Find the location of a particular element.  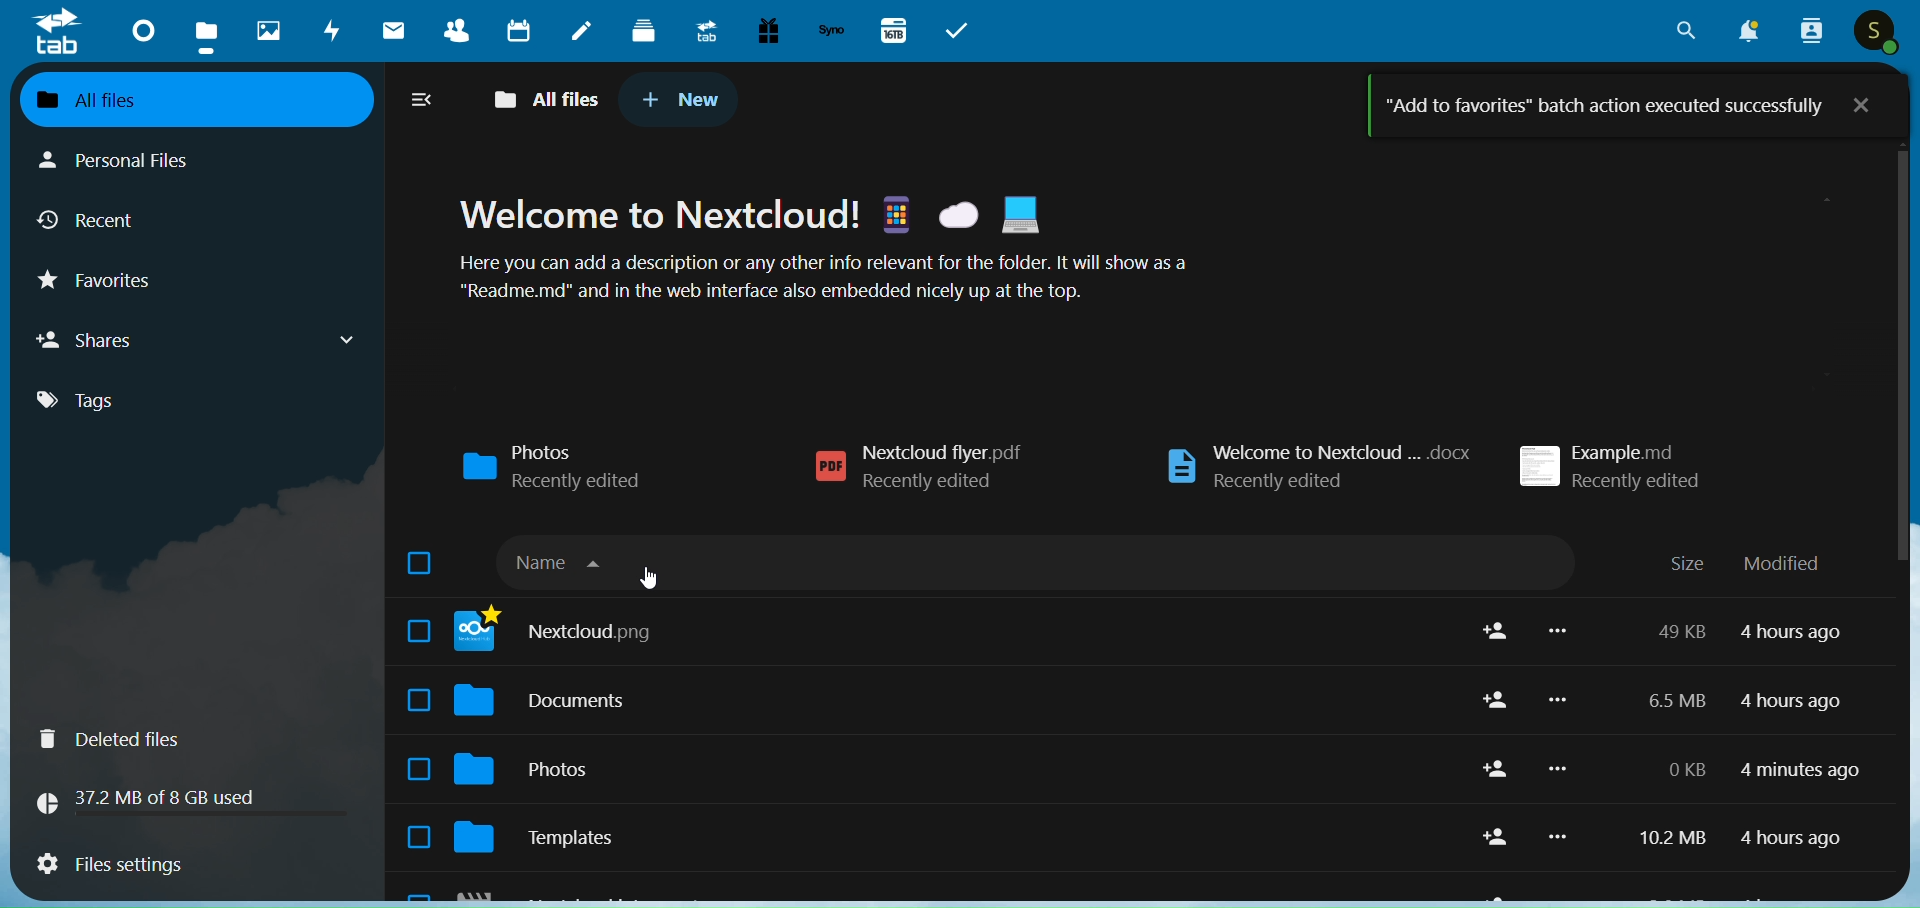

Example.md Recently edited is located at coordinates (1611, 466).